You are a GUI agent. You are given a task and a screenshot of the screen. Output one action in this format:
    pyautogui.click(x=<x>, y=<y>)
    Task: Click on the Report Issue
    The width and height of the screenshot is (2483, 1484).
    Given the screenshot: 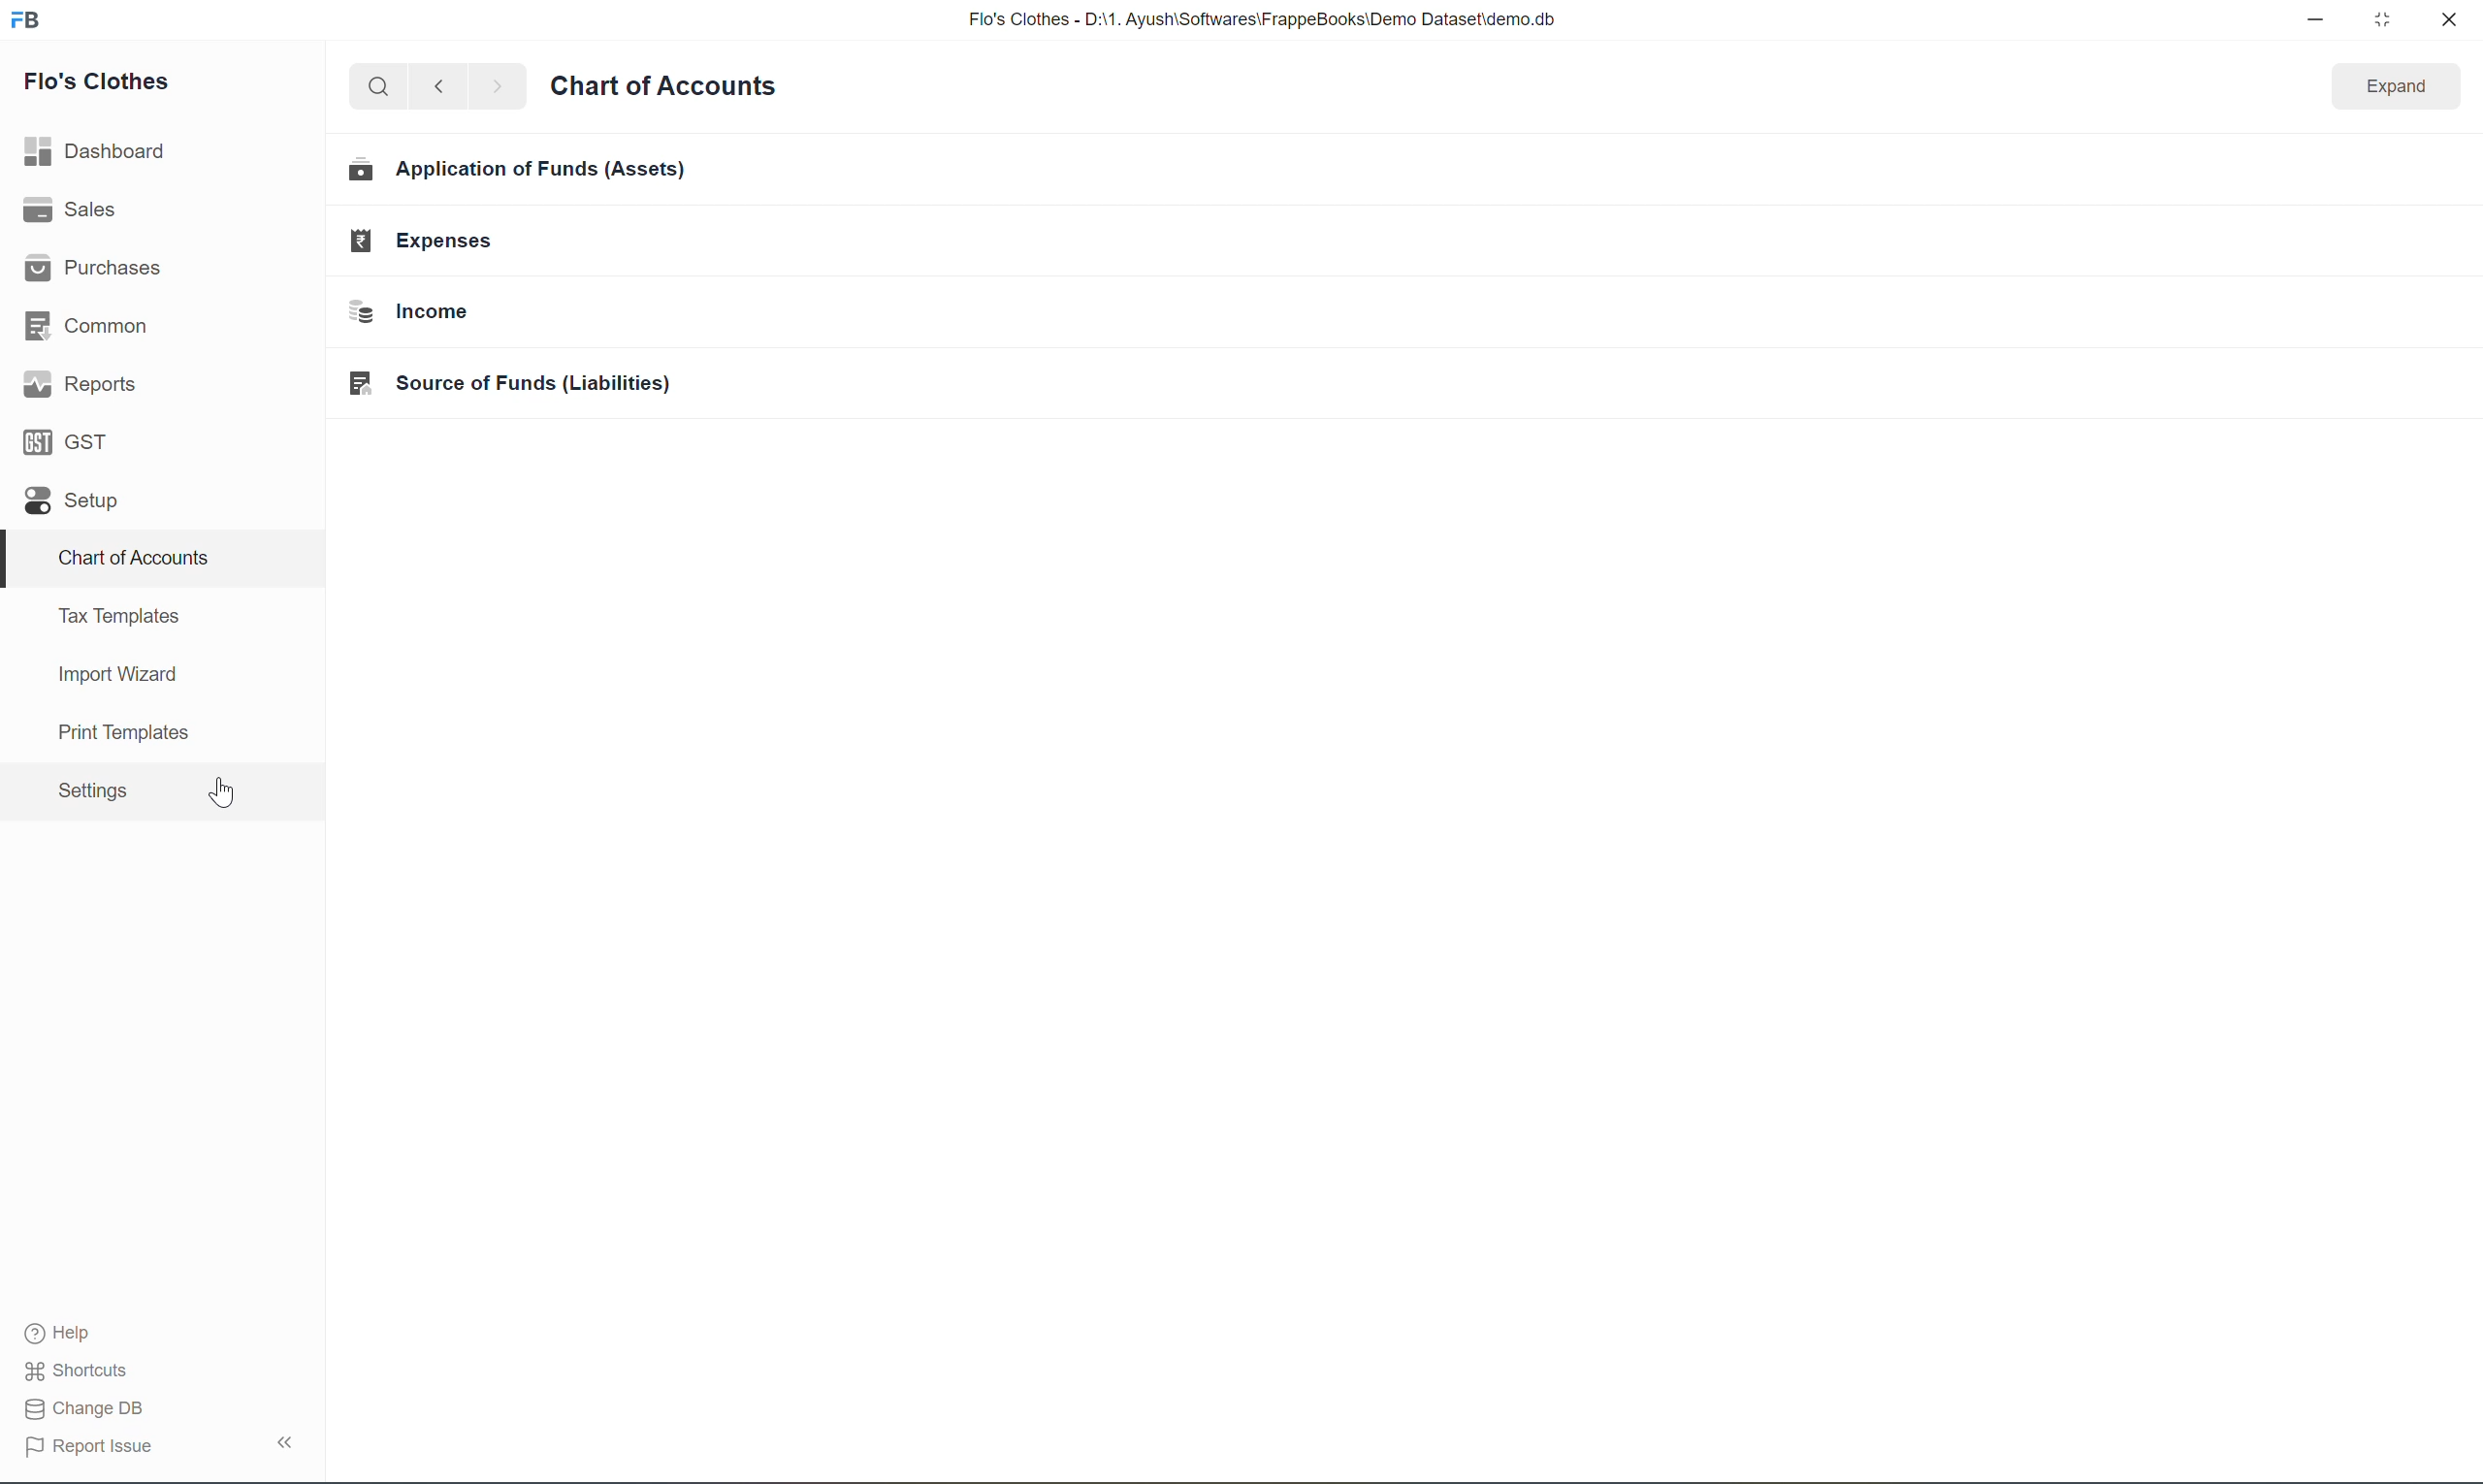 What is the action you would take?
    pyautogui.click(x=86, y=1445)
    